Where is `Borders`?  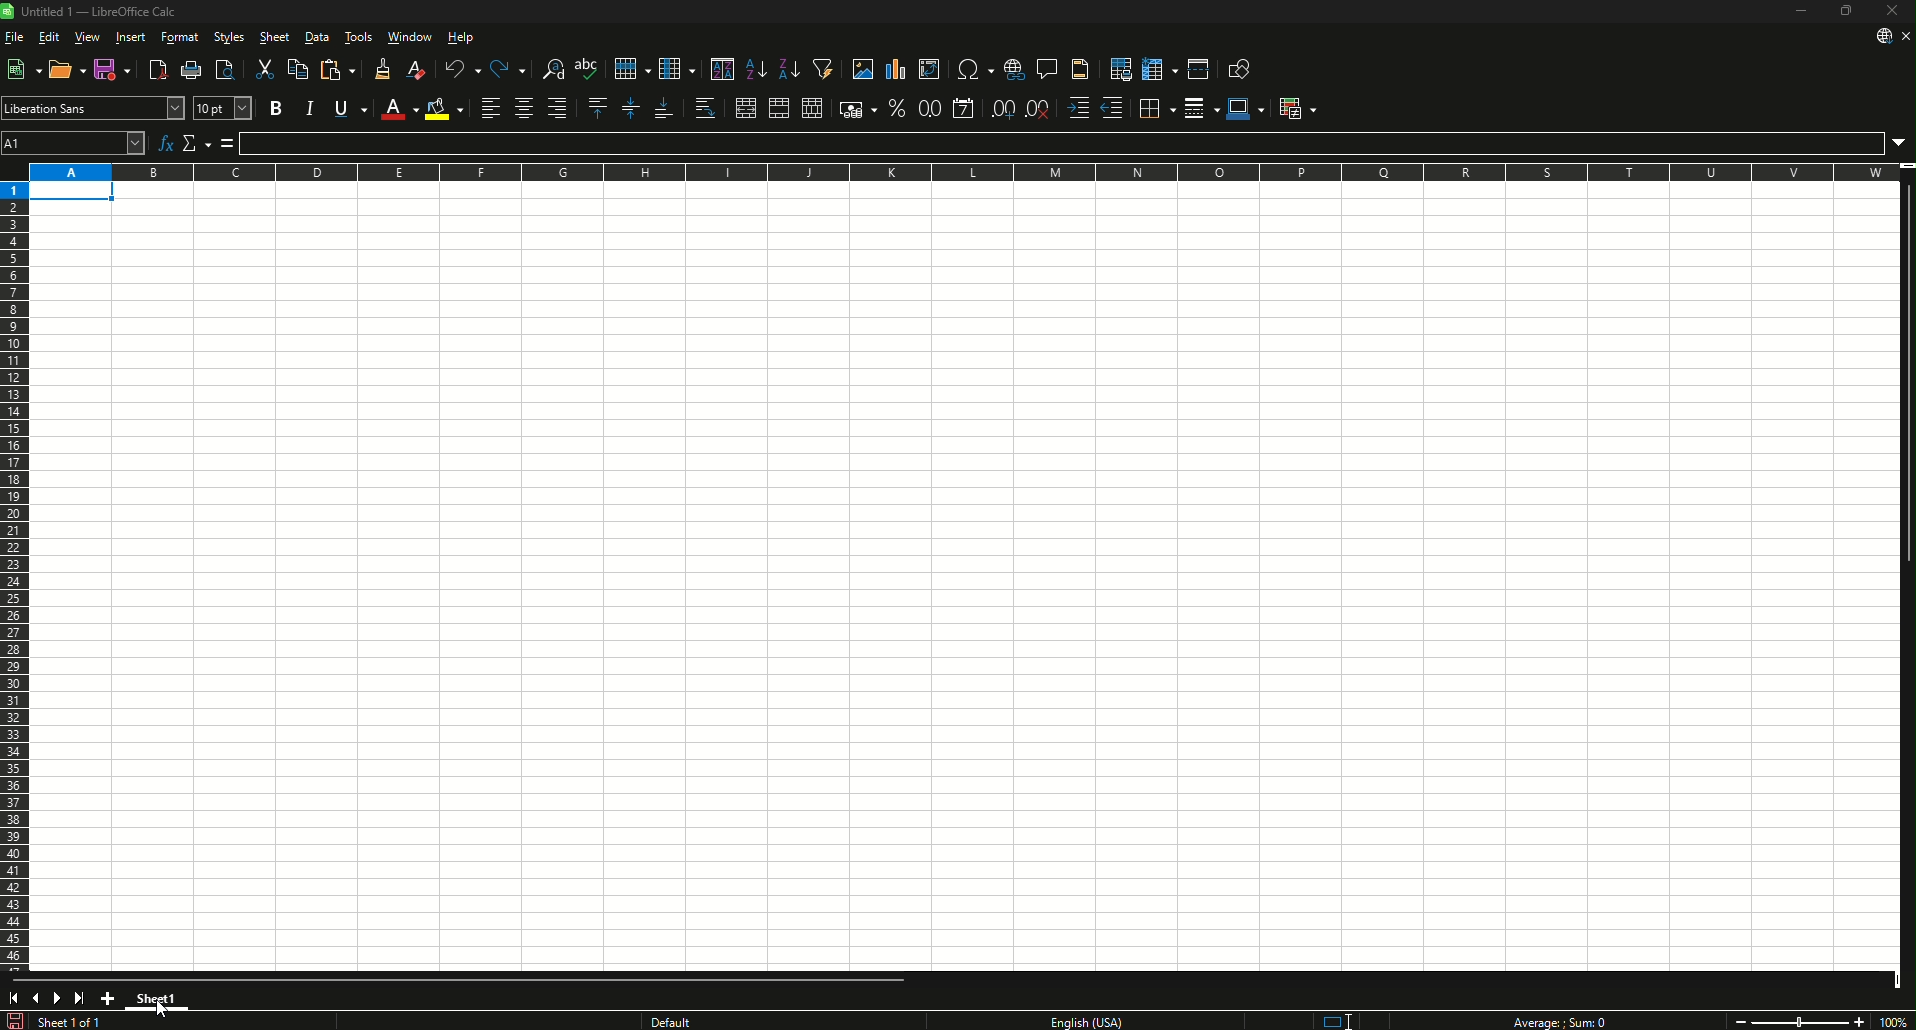
Borders is located at coordinates (1157, 109).